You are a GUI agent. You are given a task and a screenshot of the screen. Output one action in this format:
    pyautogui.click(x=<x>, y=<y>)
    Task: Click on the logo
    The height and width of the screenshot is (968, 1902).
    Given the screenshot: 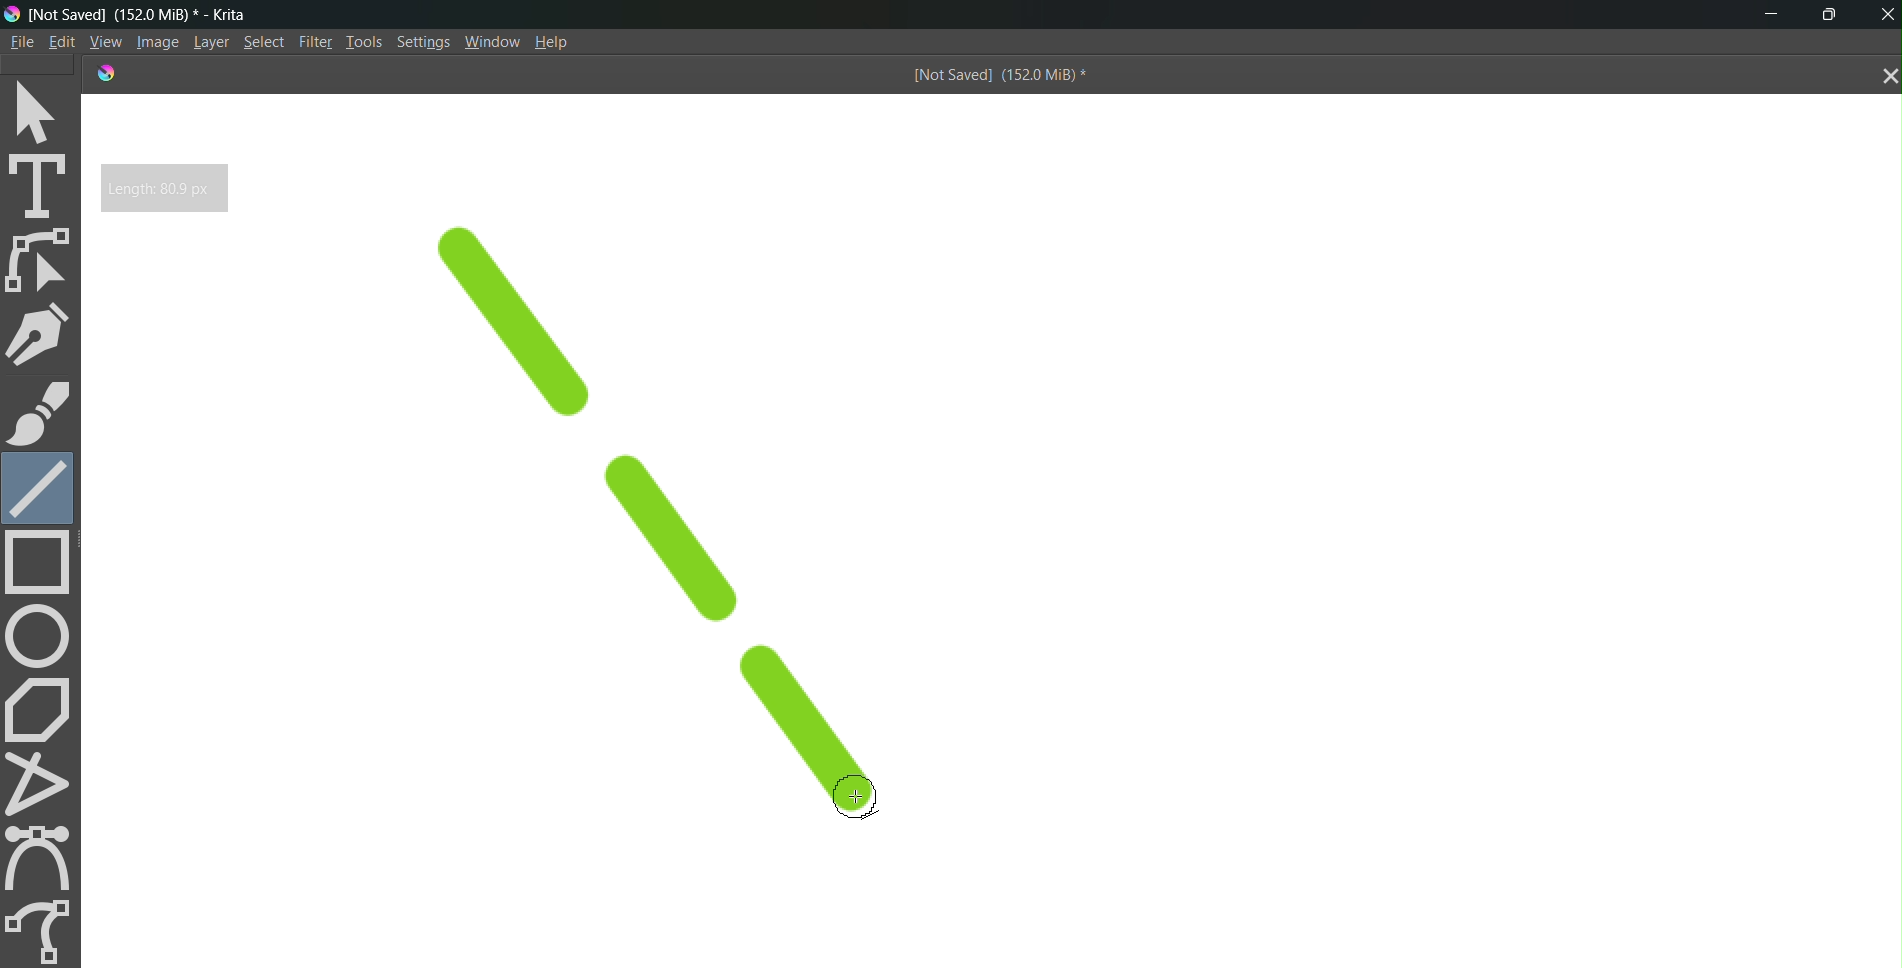 What is the action you would take?
    pyautogui.click(x=12, y=13)
    